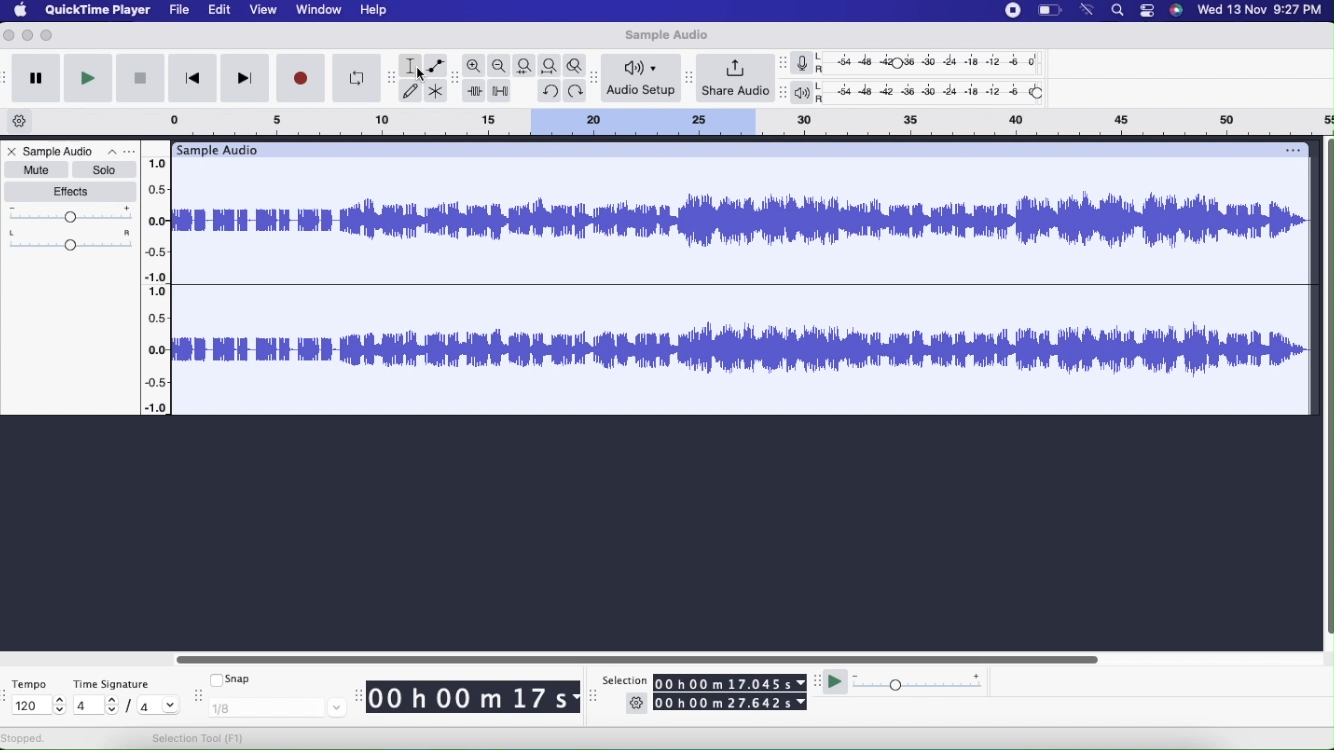  Describe the element at coordinates (1087, 9) in the screenshot. I see `network` at that location.